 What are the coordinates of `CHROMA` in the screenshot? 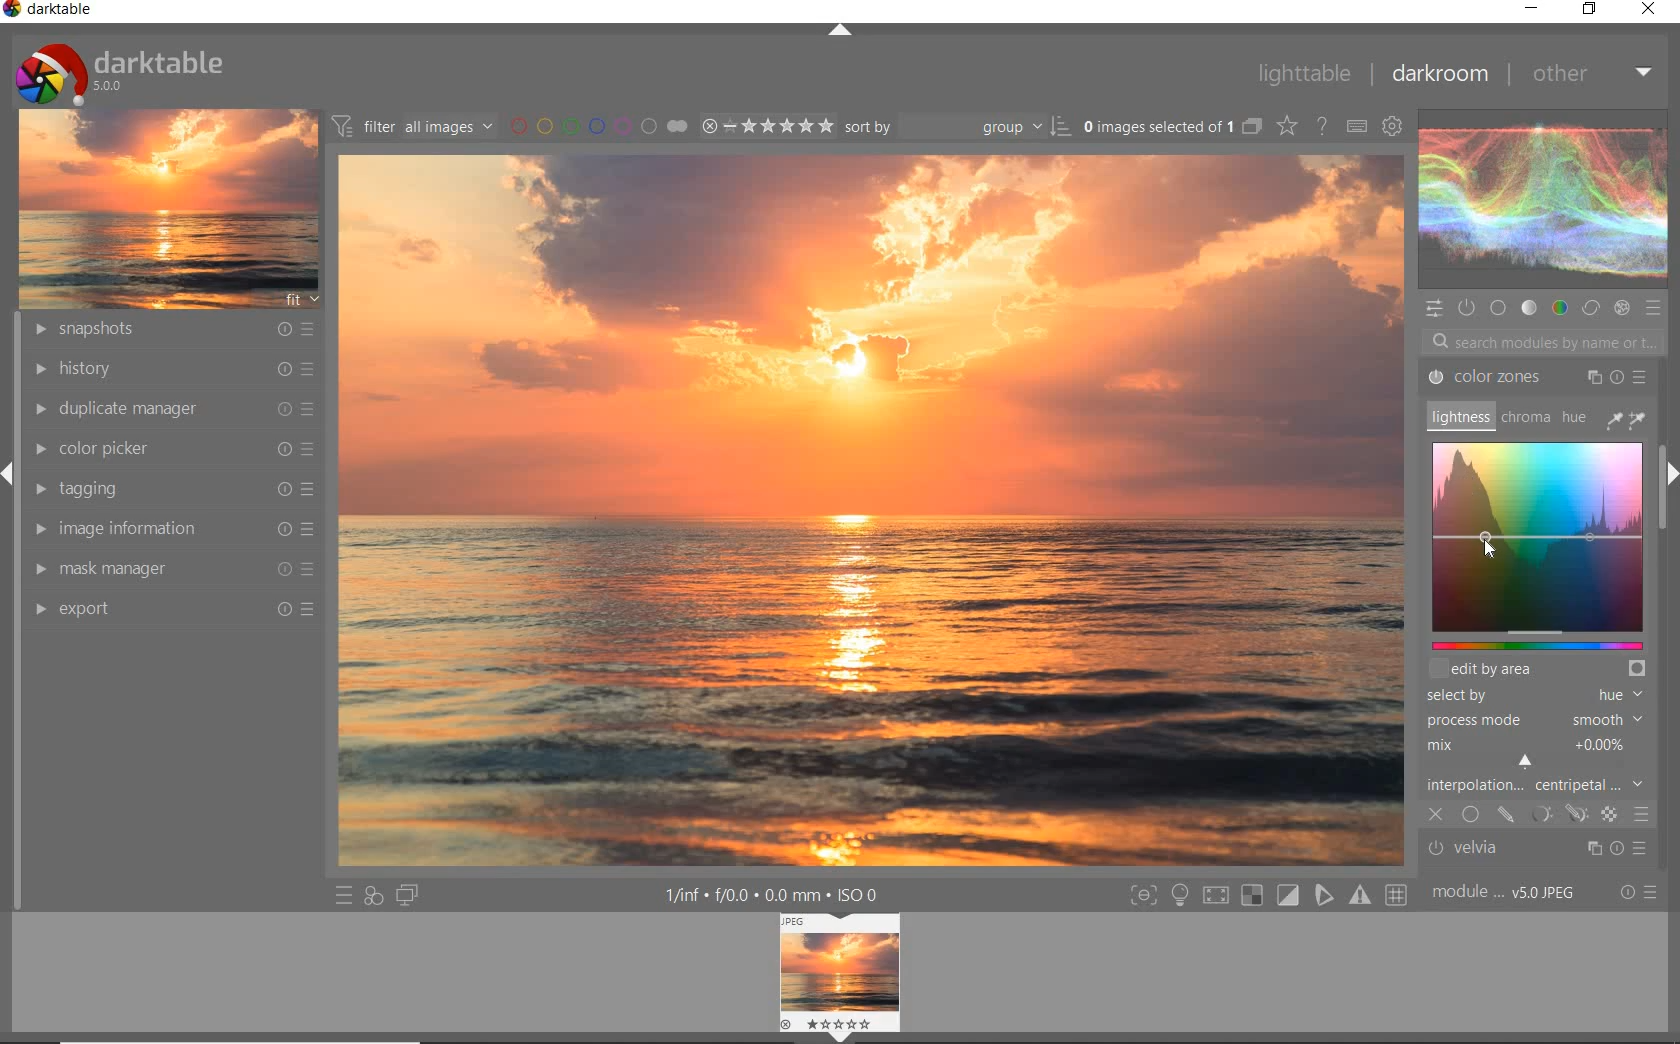 It's located at (1524, 418).